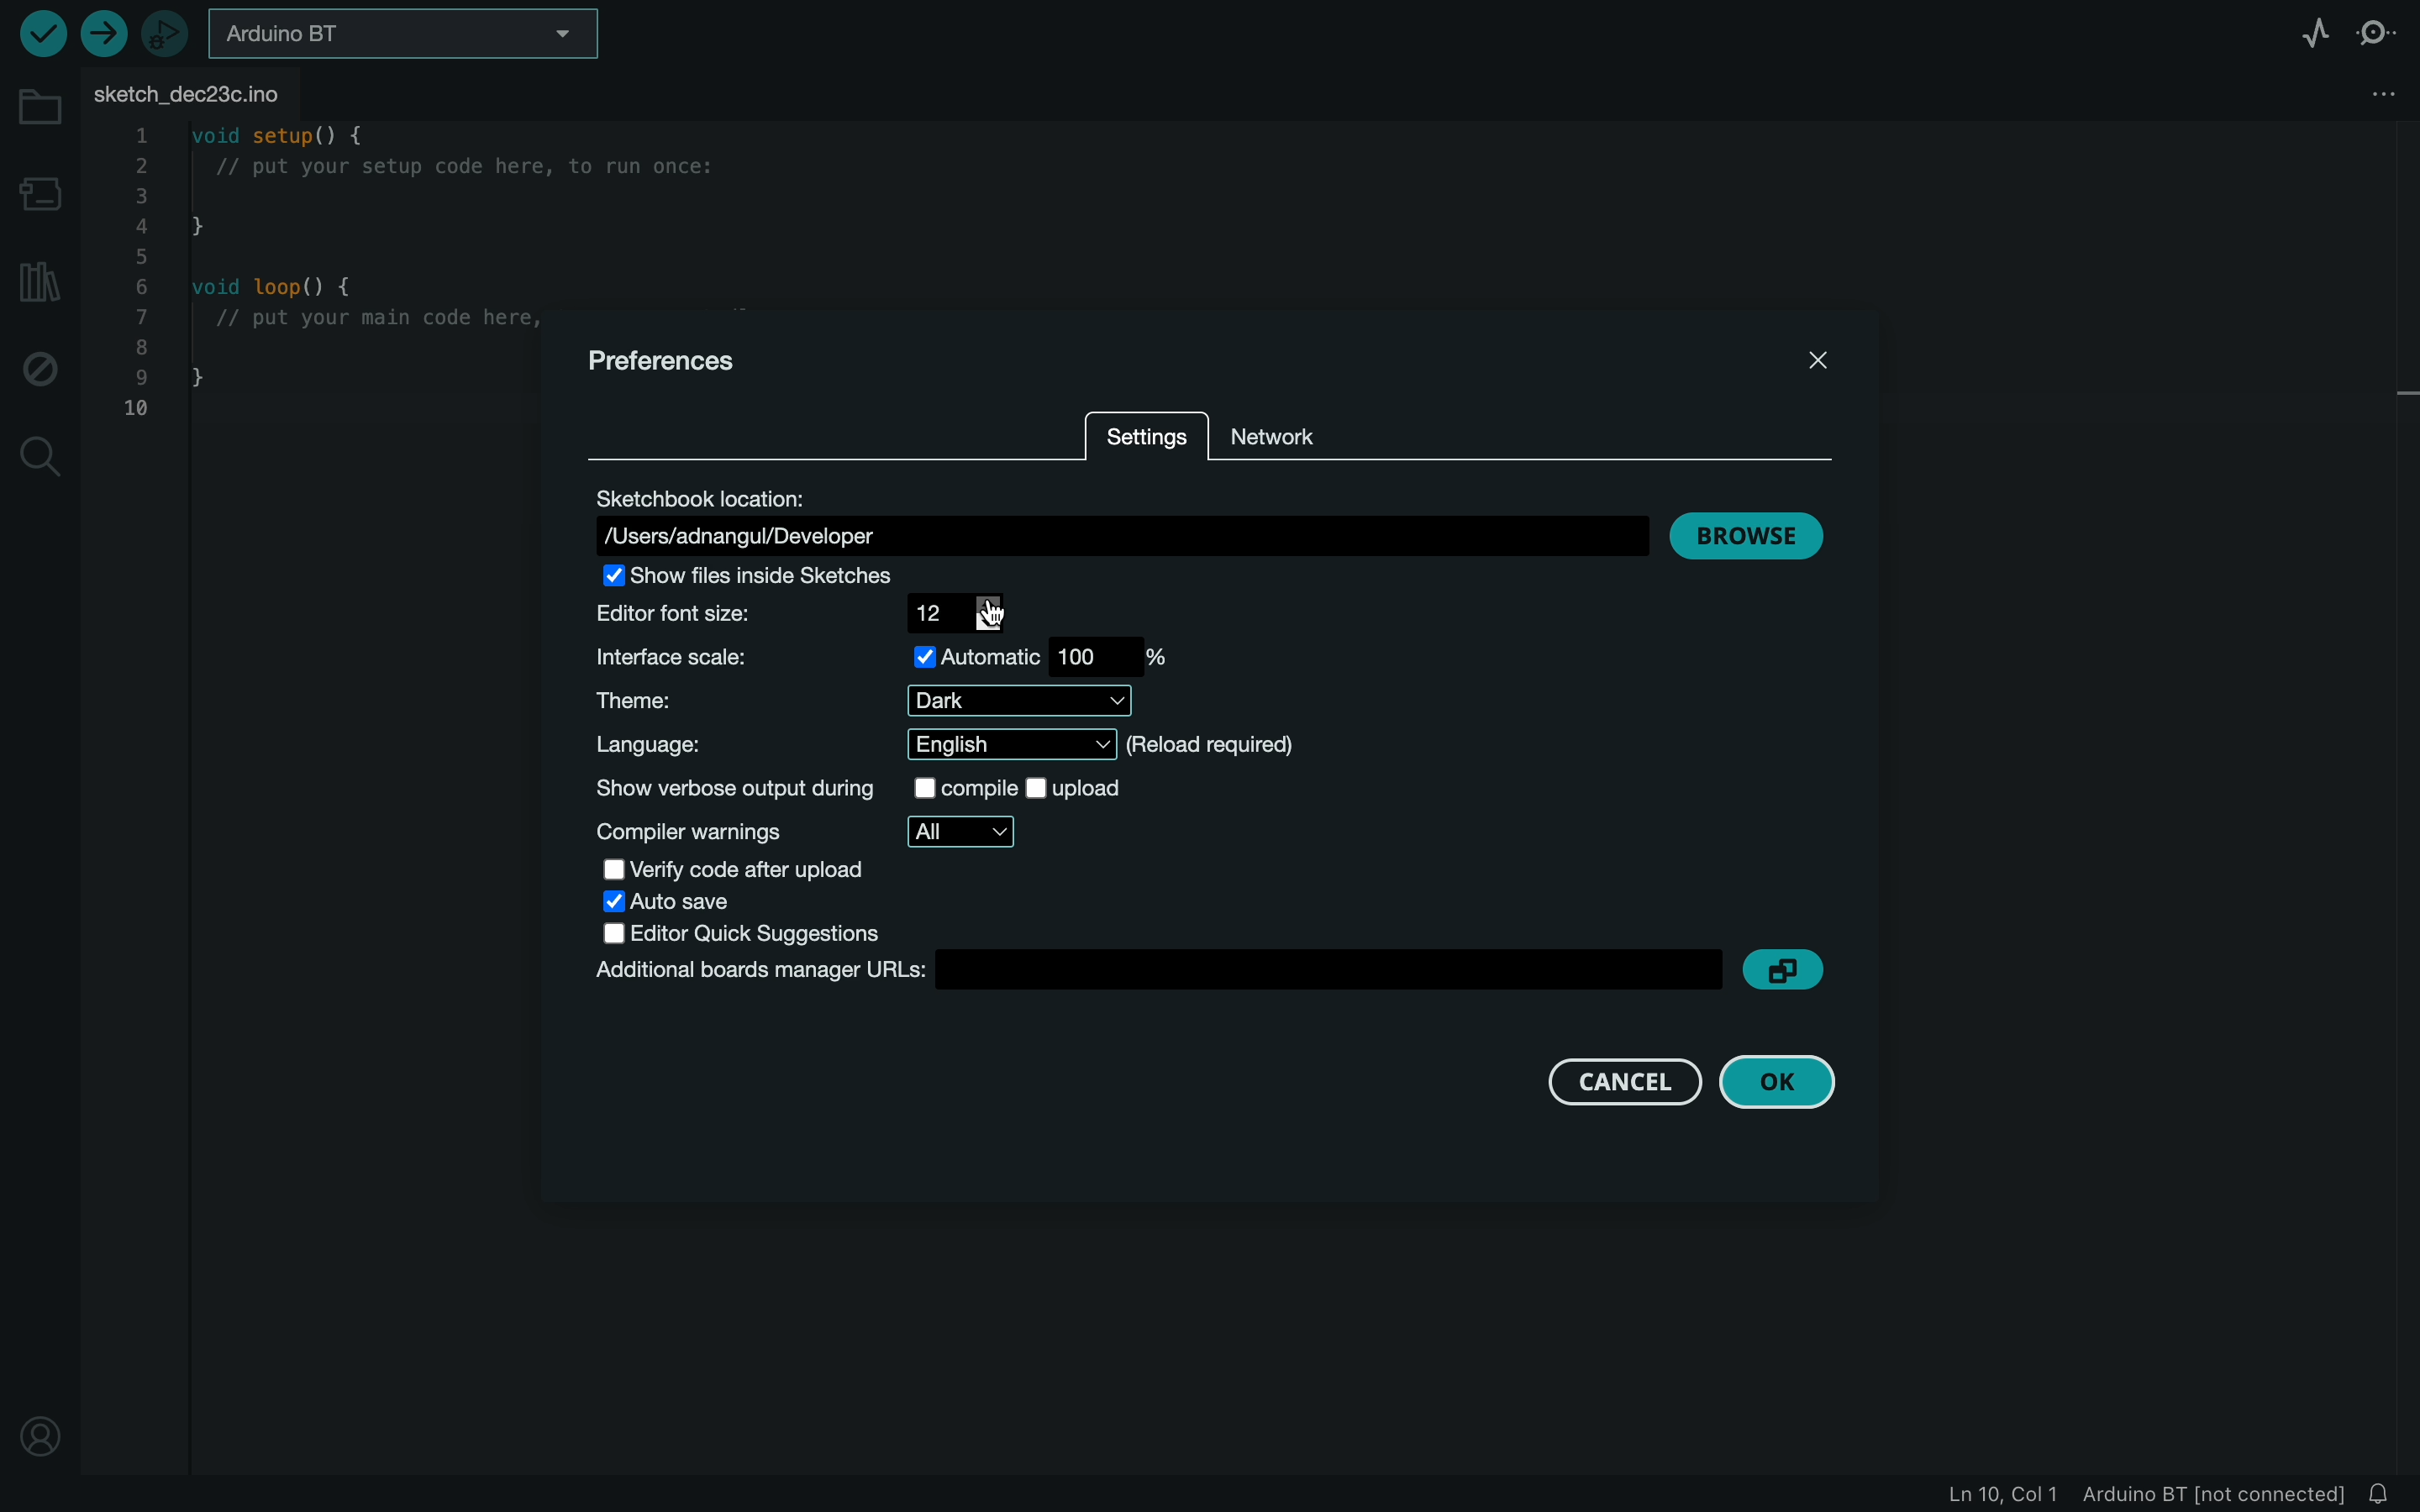  Describe the element at coordinates (802, 576) in the screenshot. I see `show file` at that location.